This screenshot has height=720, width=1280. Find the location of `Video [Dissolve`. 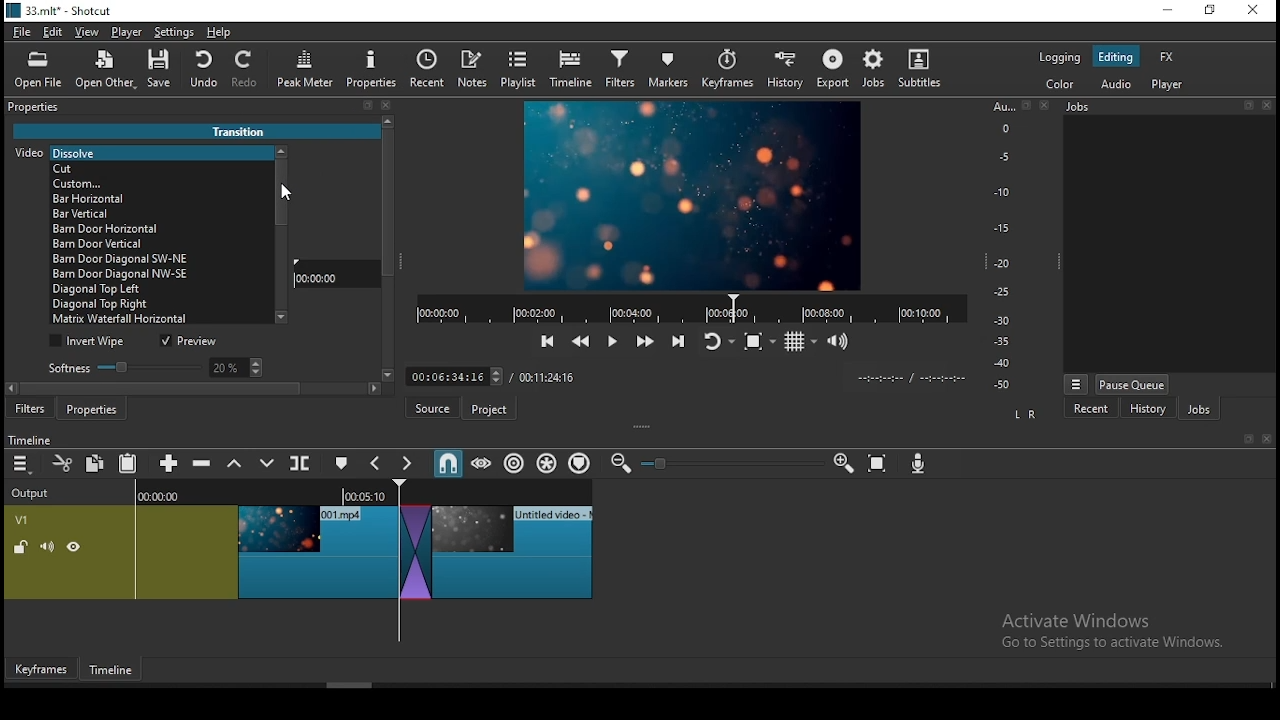

Video [Dissolve is located at coordinates (67, 151).